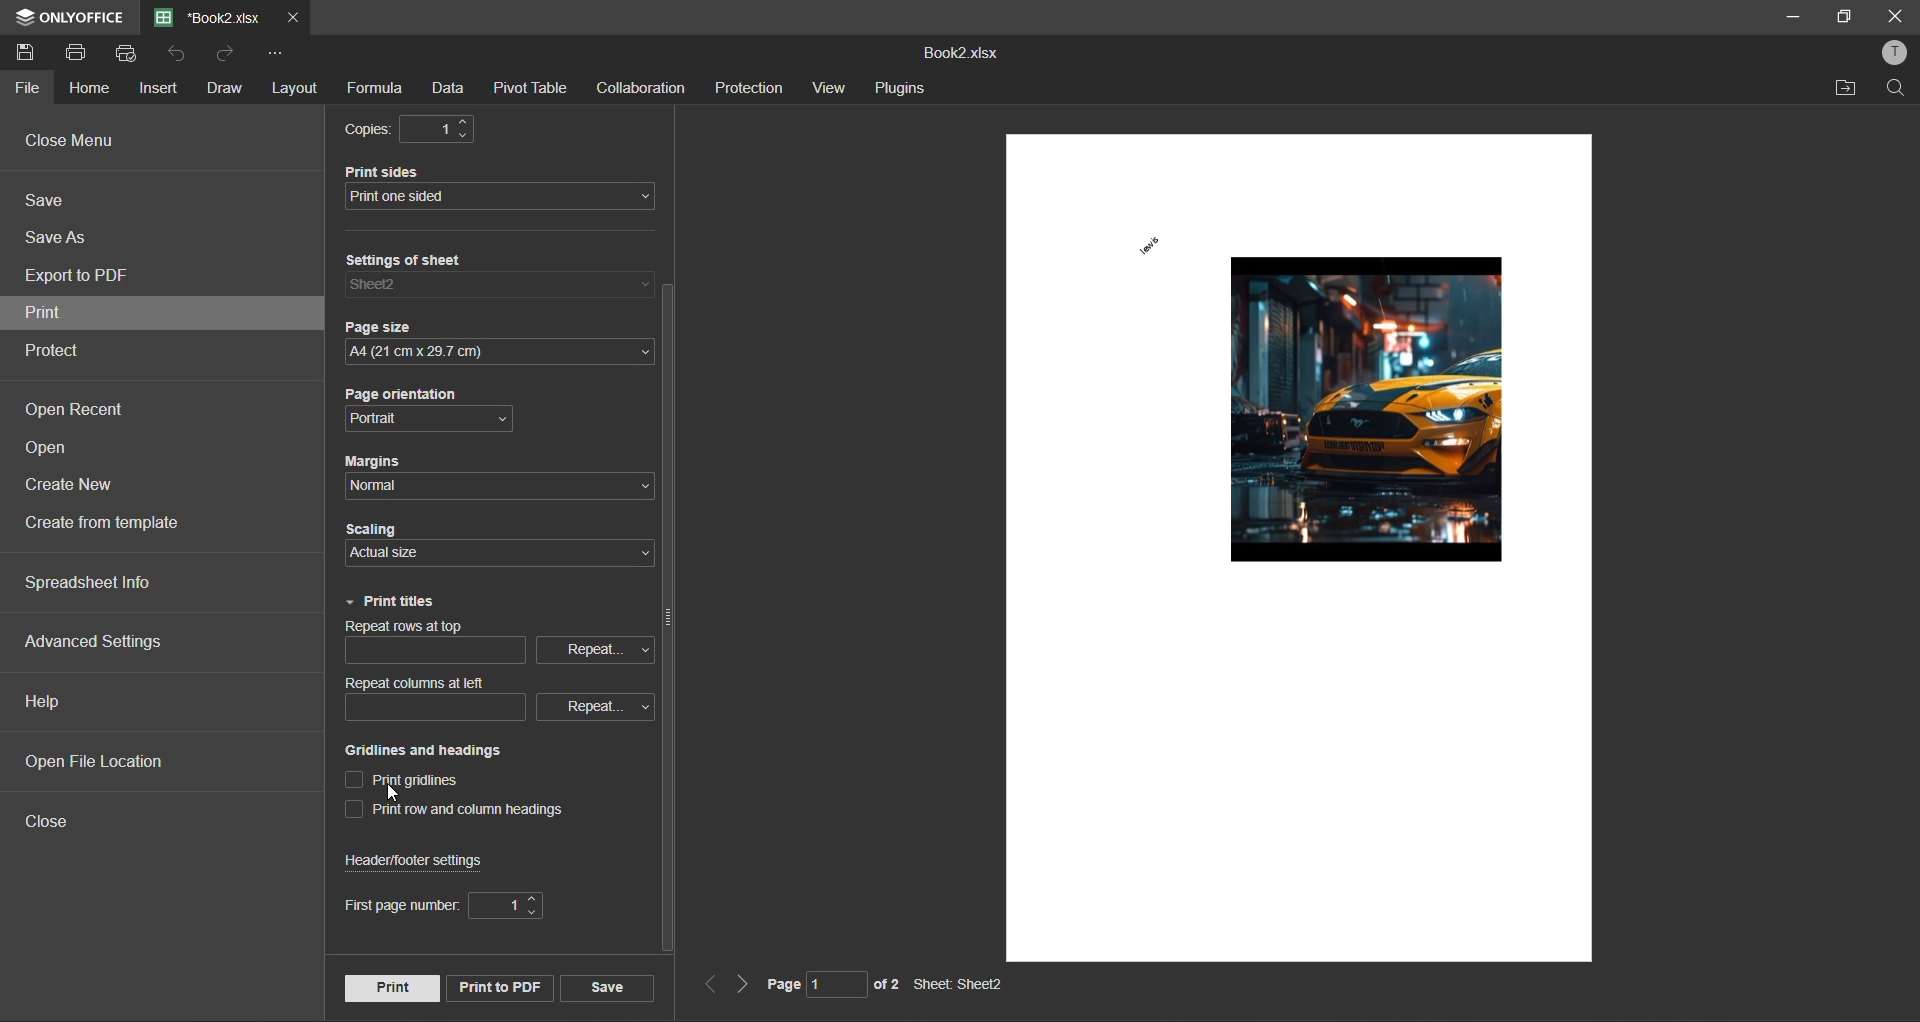  I want to click on filename, so click(959, 53).